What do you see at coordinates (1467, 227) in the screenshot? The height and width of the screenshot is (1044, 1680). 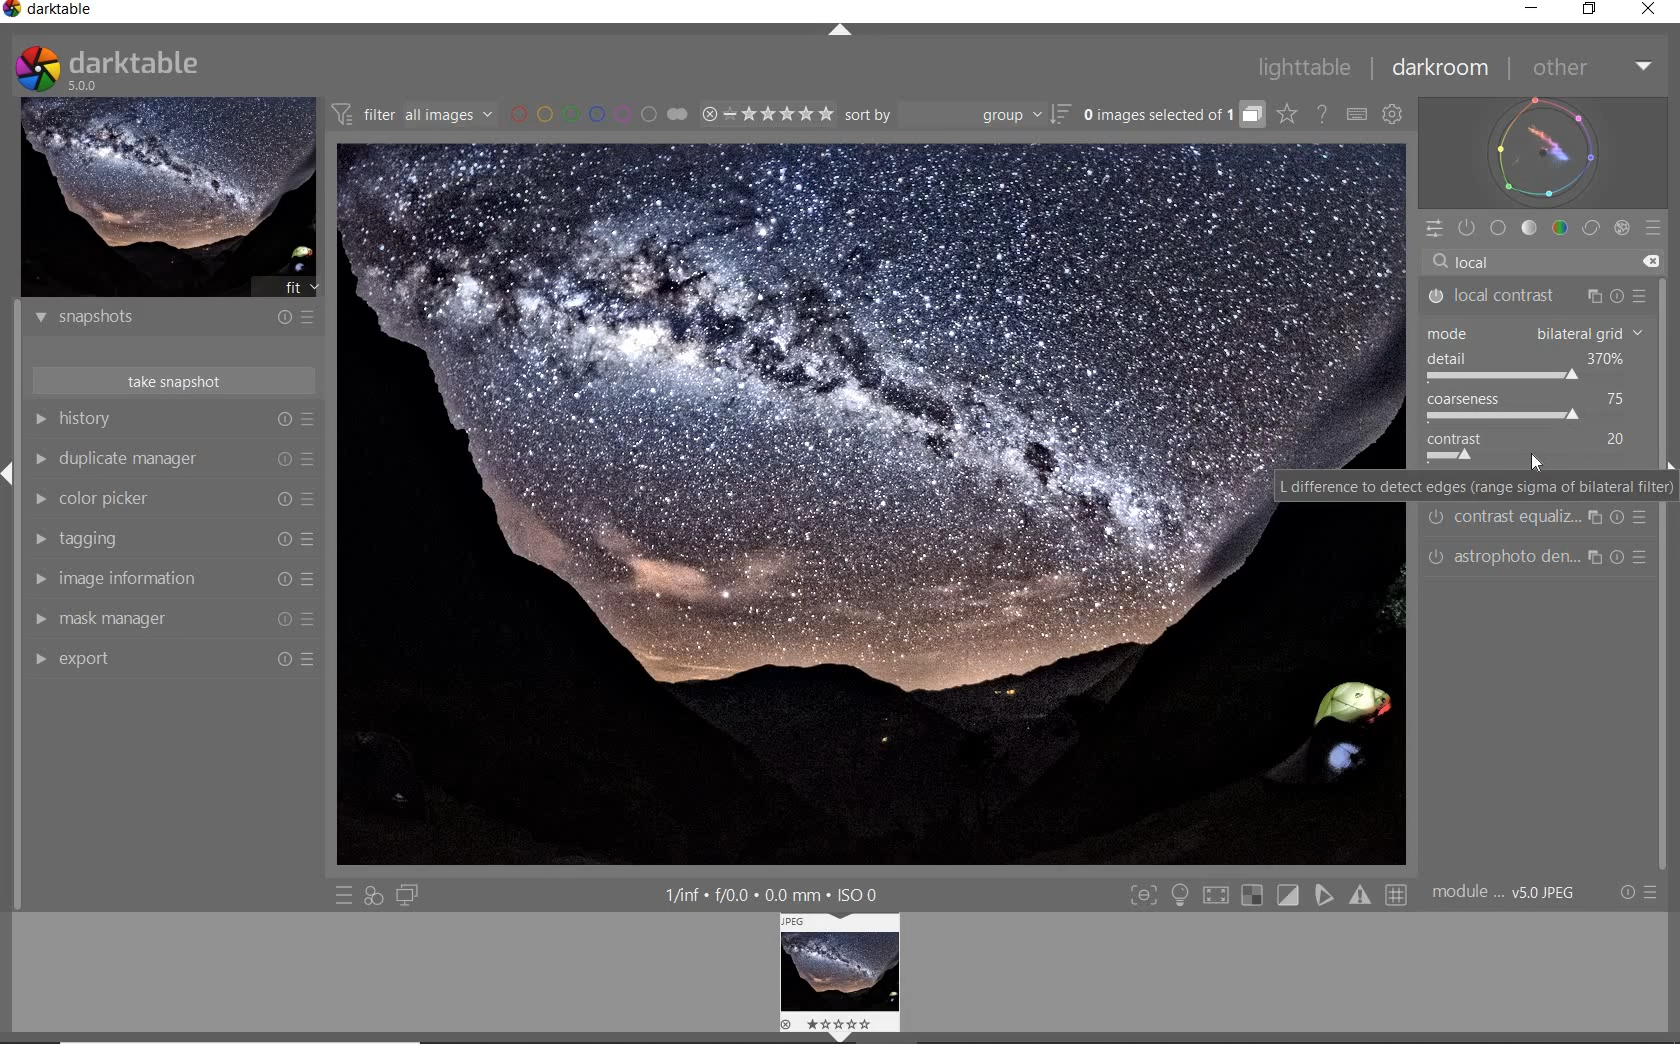 I see `SHOW ONLY ACTIVE MODULES` at bounding box center [1467, 227].